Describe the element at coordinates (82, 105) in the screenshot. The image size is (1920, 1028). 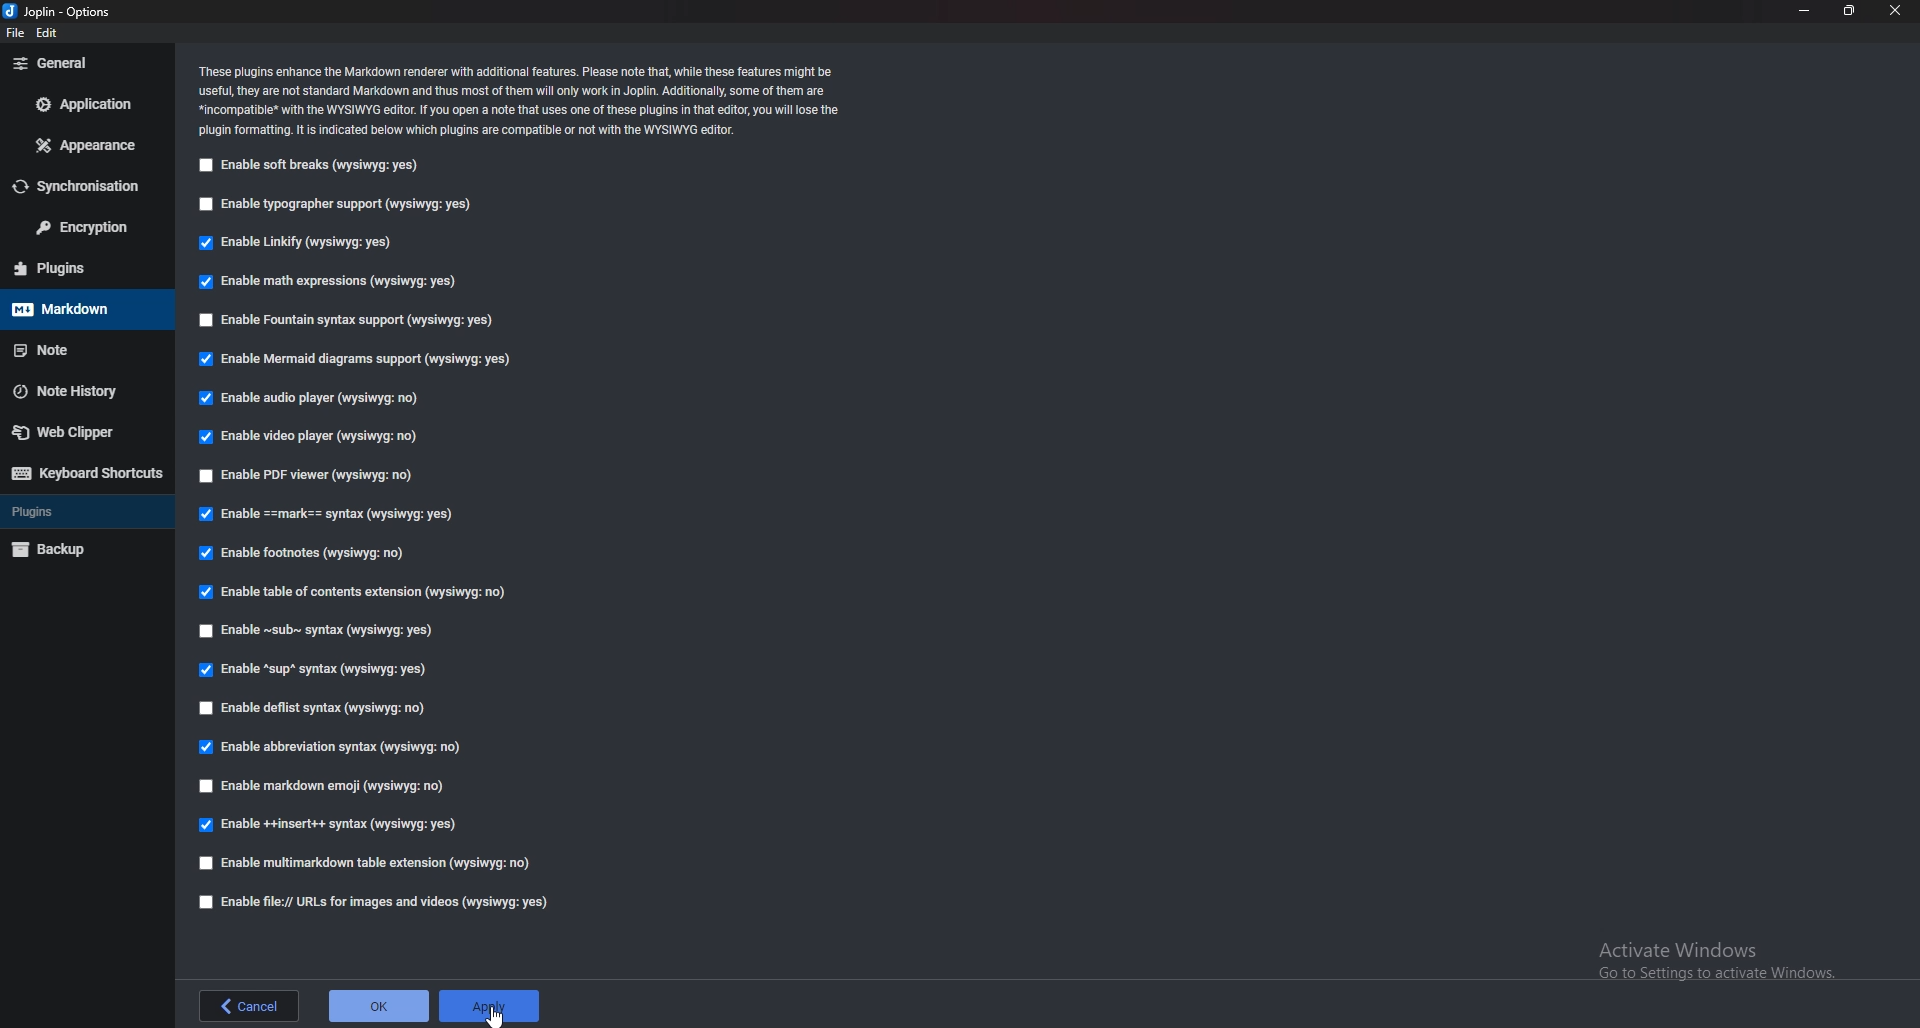
I see `Application` at that location.